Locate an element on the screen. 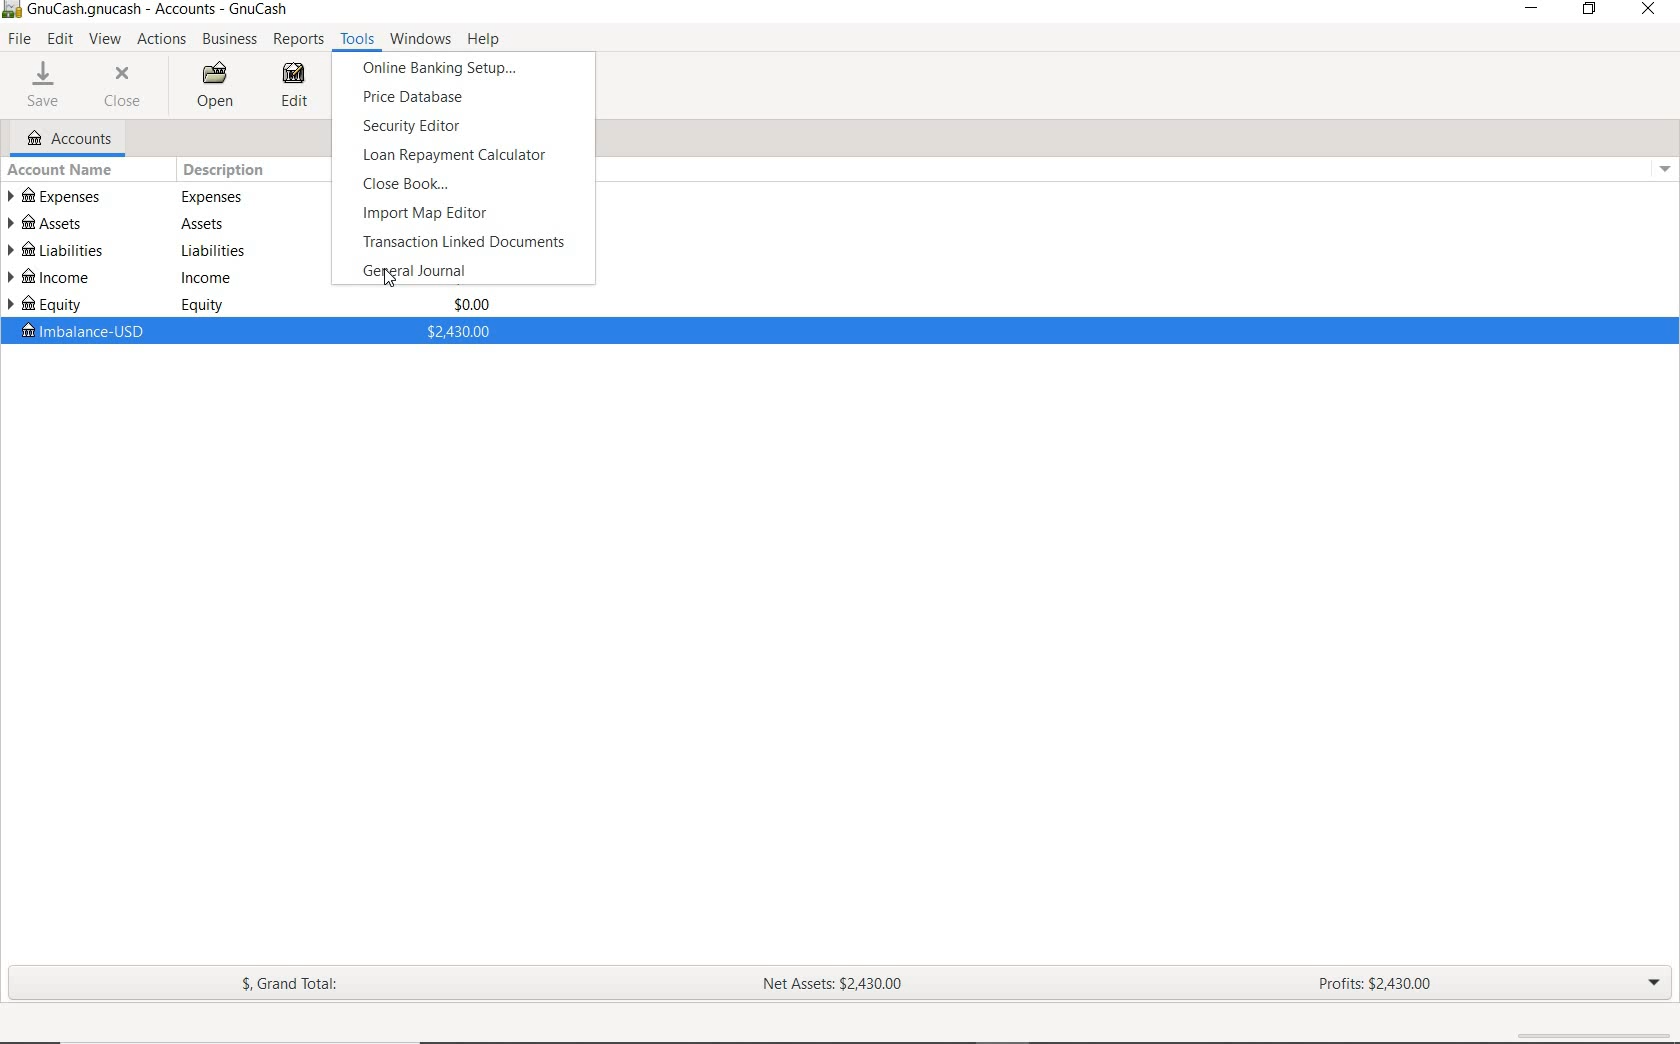 This screenshot has height=1044, width=1680. OPEN is located at coordinates (217, 86).